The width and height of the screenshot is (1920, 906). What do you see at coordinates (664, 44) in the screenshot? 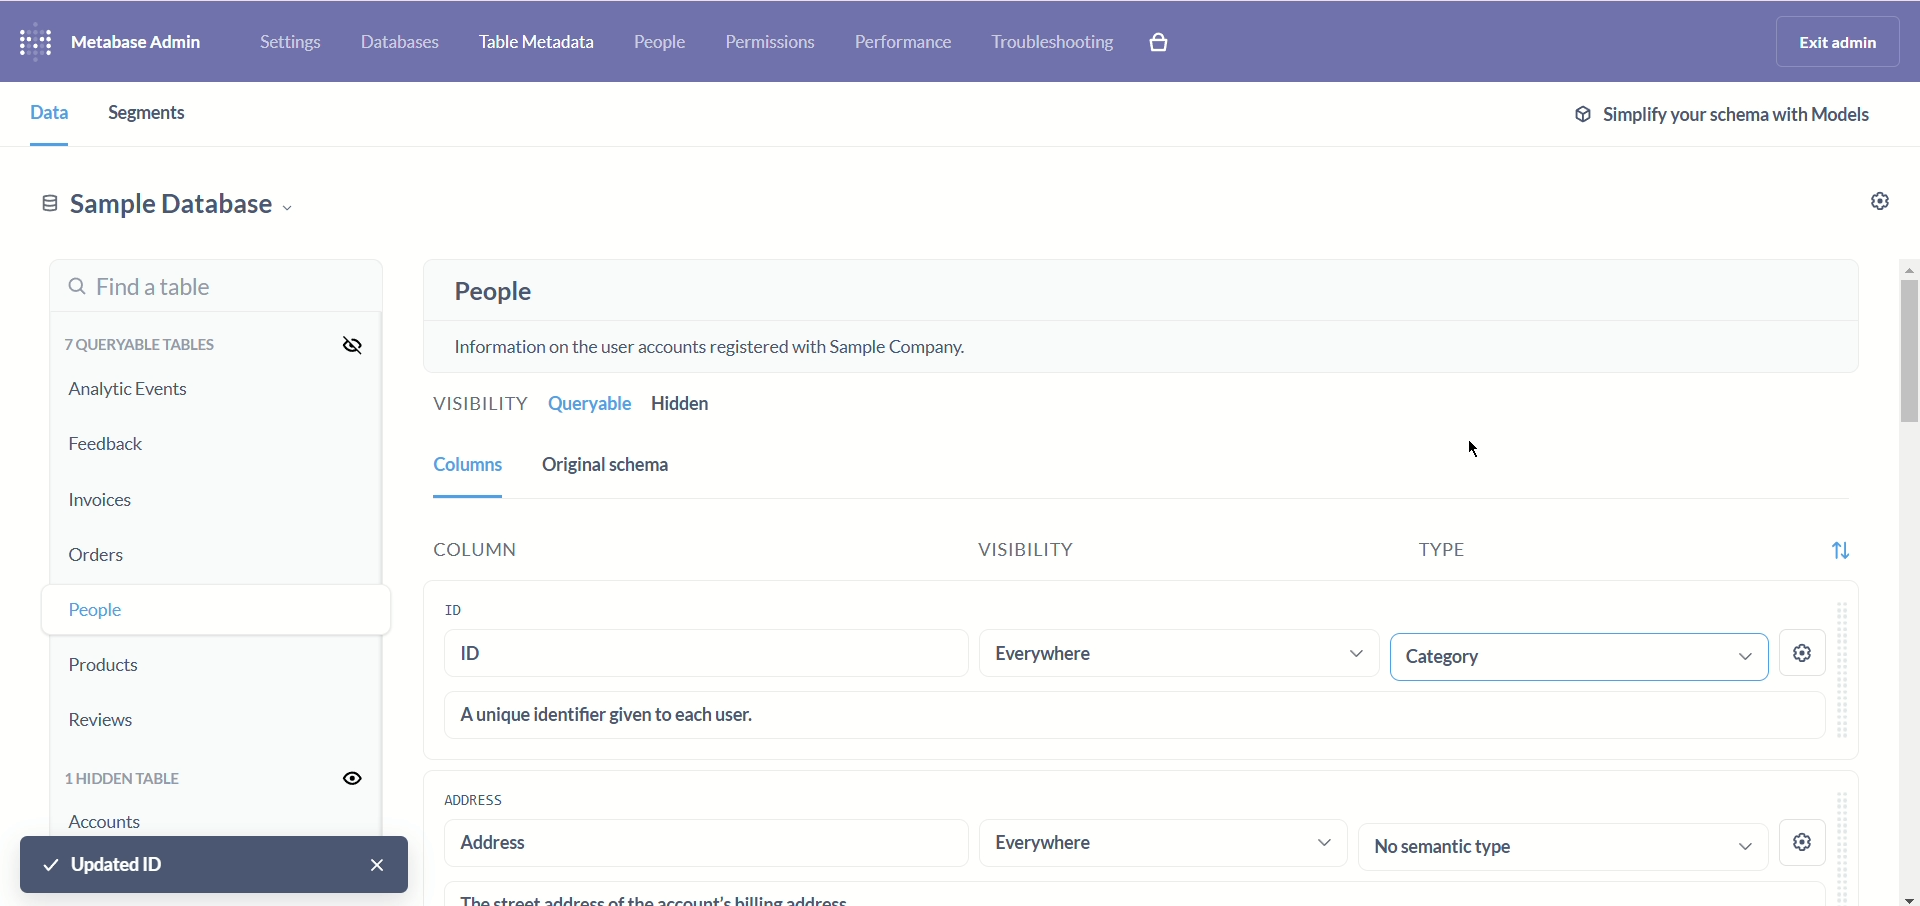
I see `People` at bounding box center [664, 44].